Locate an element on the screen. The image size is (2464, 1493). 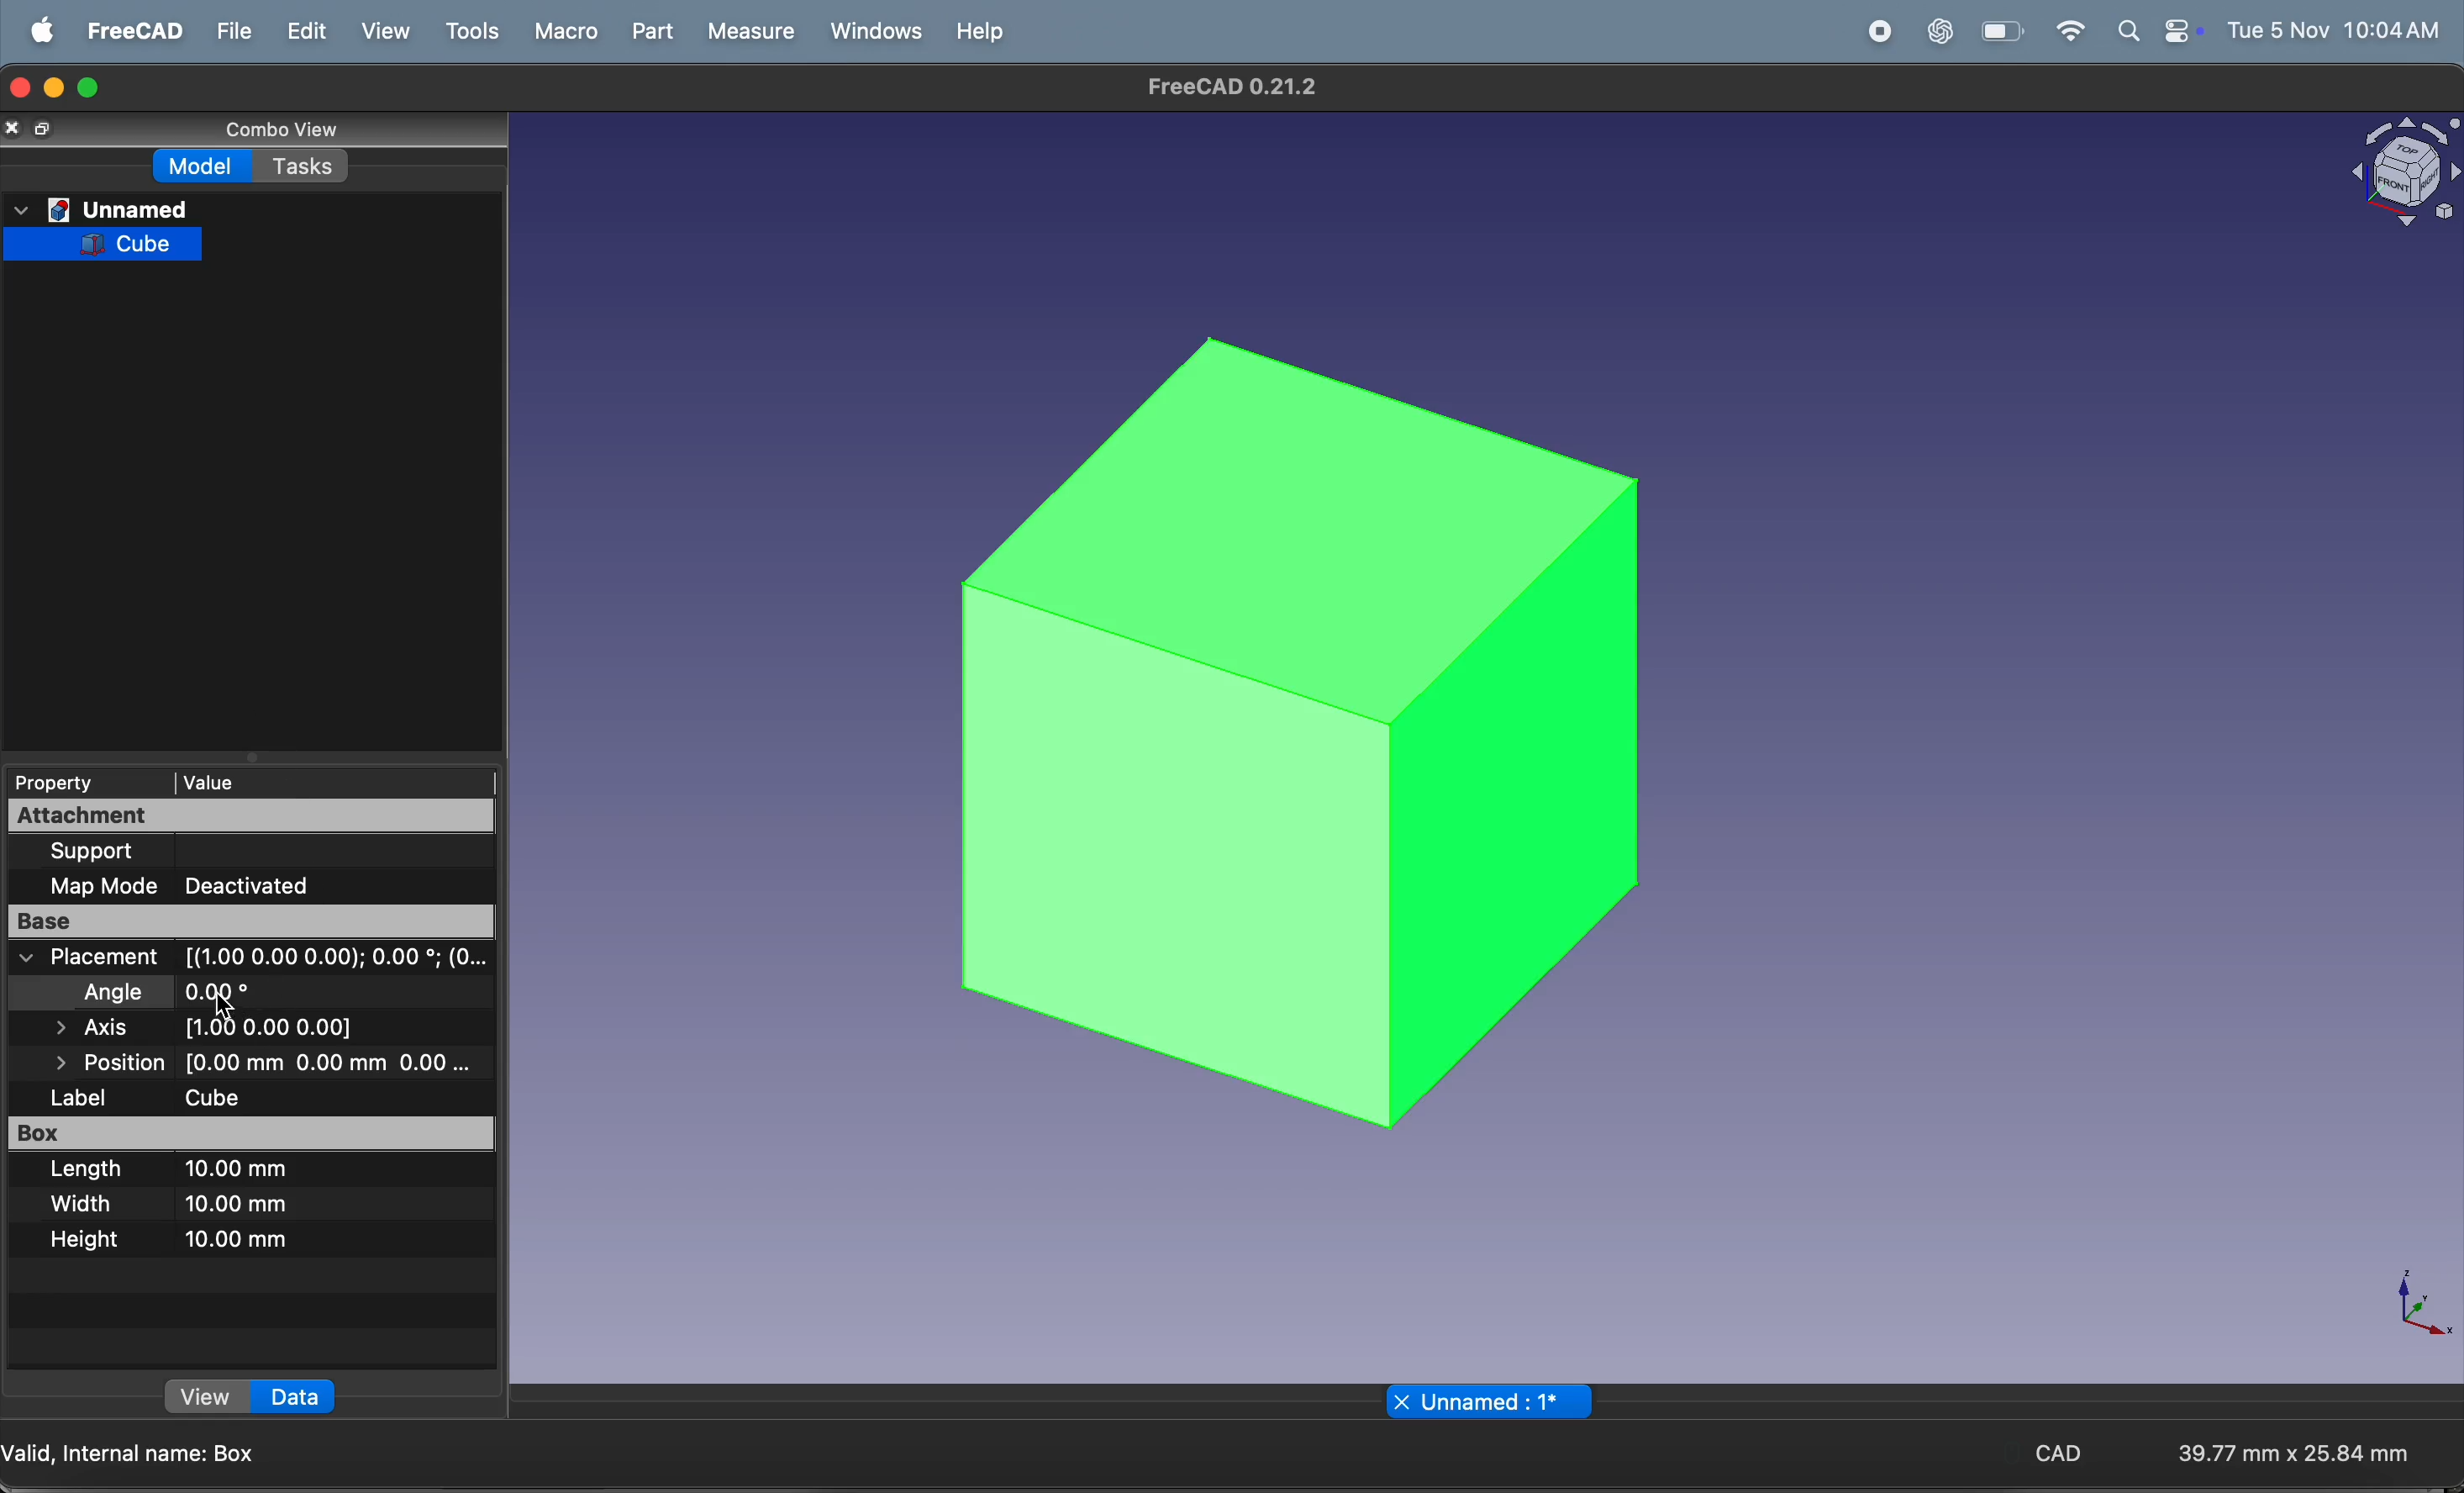
Model is located at coordinates (201, 166).